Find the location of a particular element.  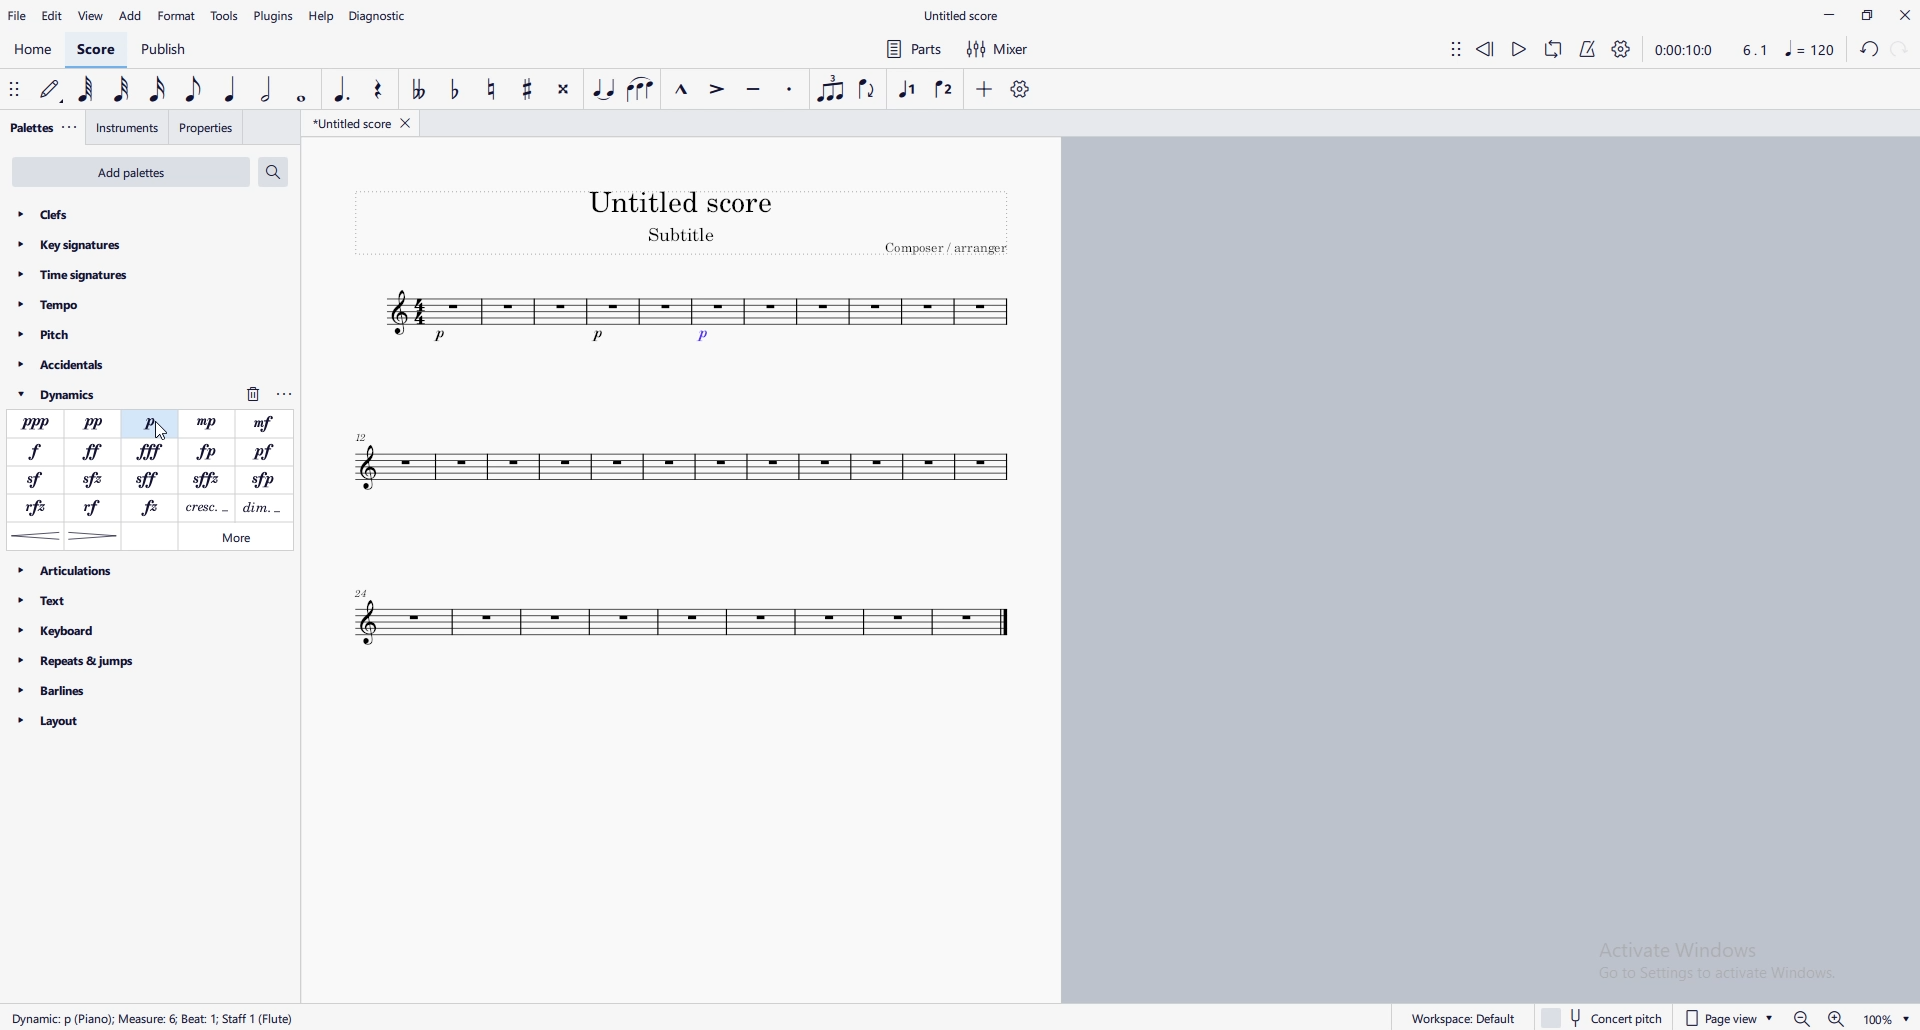

forte is located at coordinates (35, 451).